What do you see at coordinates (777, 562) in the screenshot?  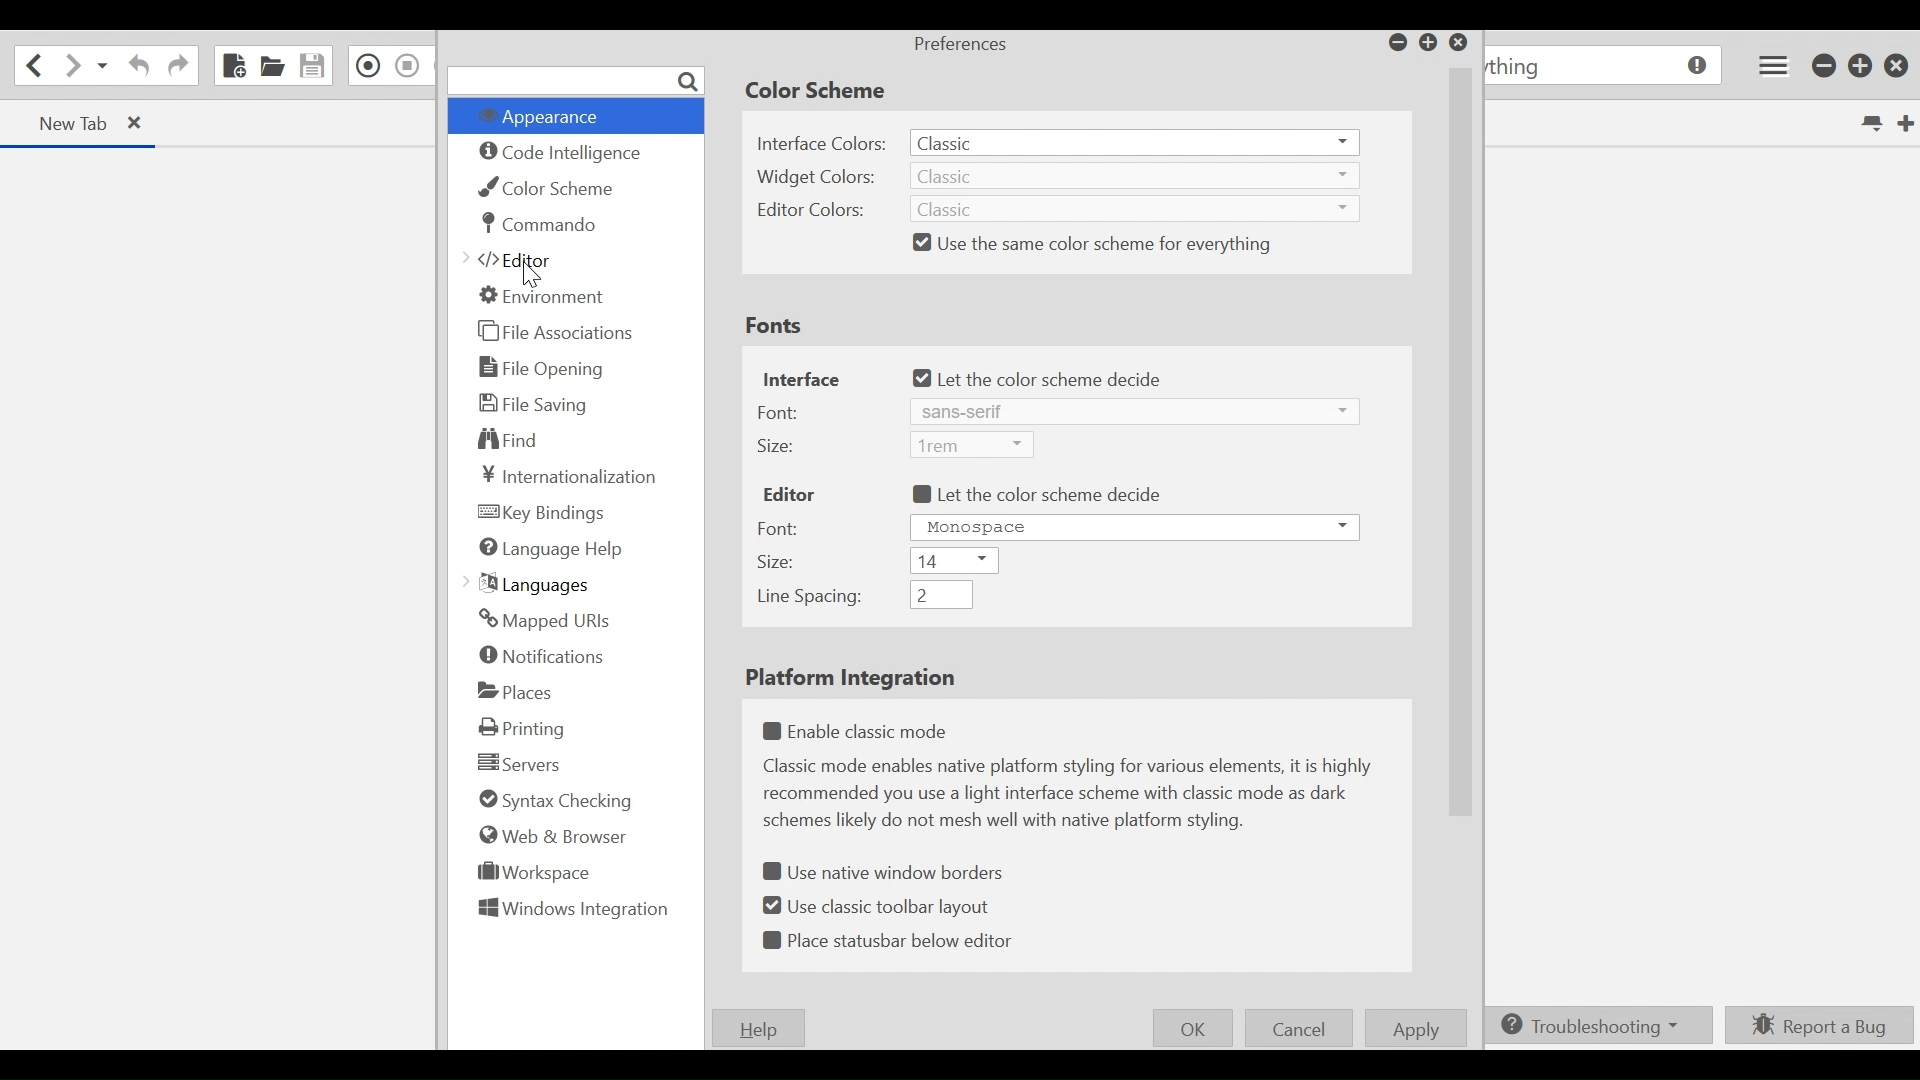 I see `Size` at bounding box center [777, 562].